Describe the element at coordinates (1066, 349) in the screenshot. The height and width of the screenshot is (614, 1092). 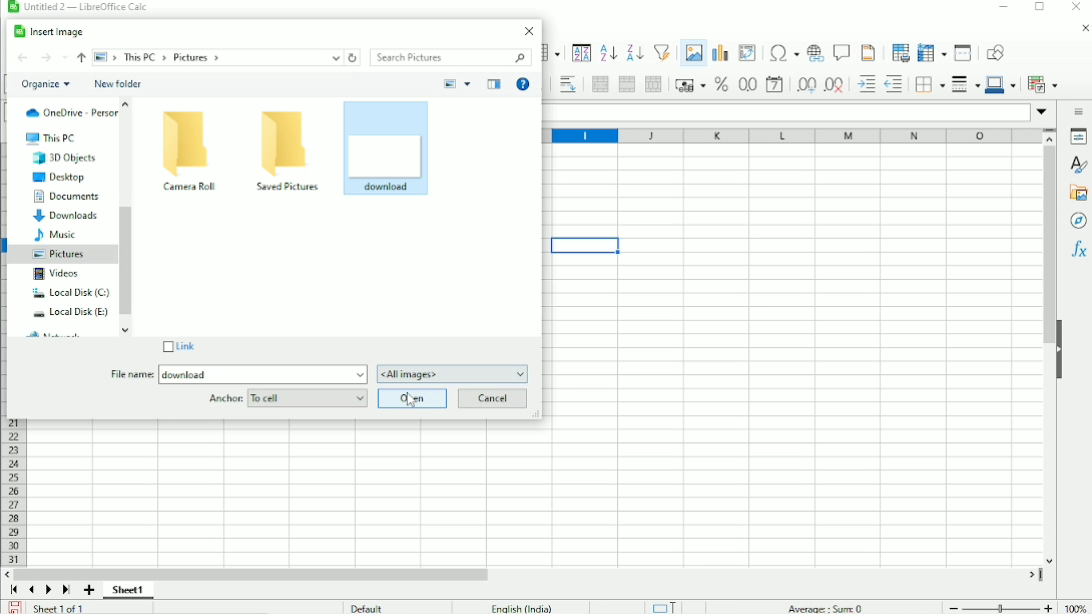
I see `Hide` at that location.